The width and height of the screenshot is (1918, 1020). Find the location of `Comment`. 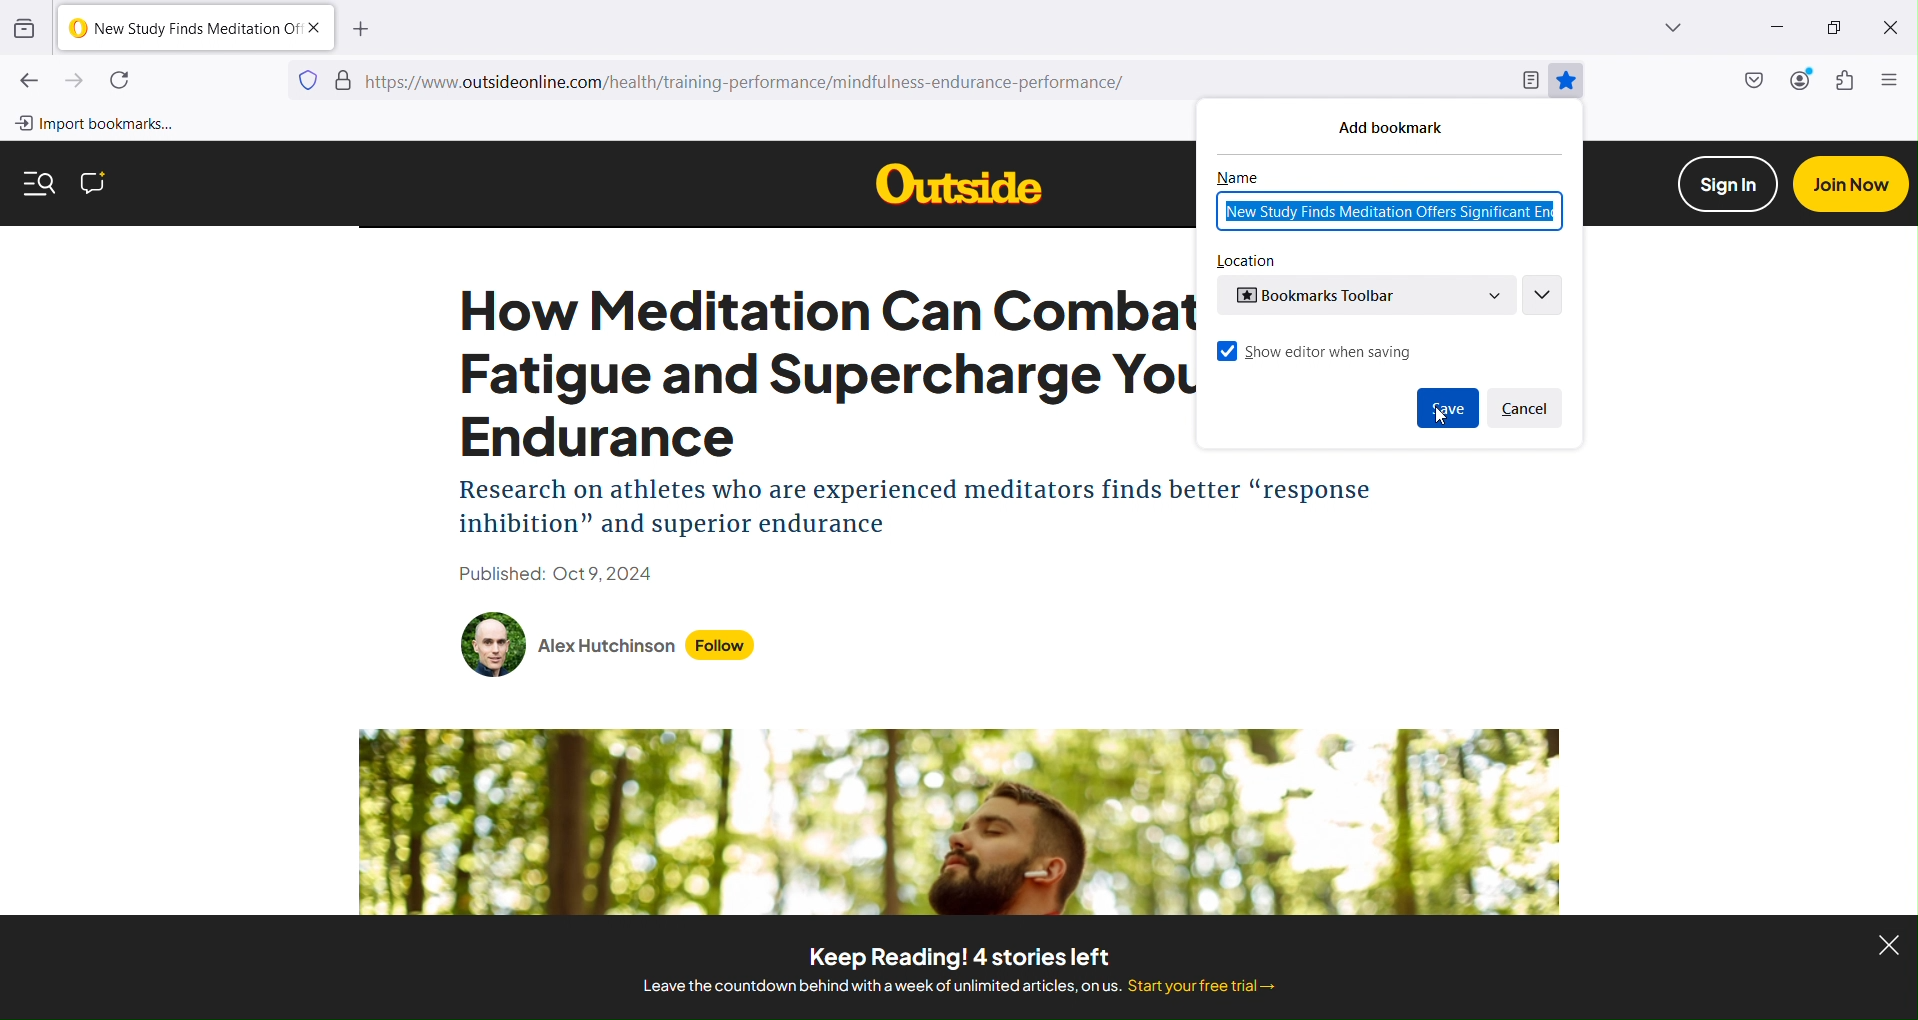

Comment is located at coordinates (93, 183).